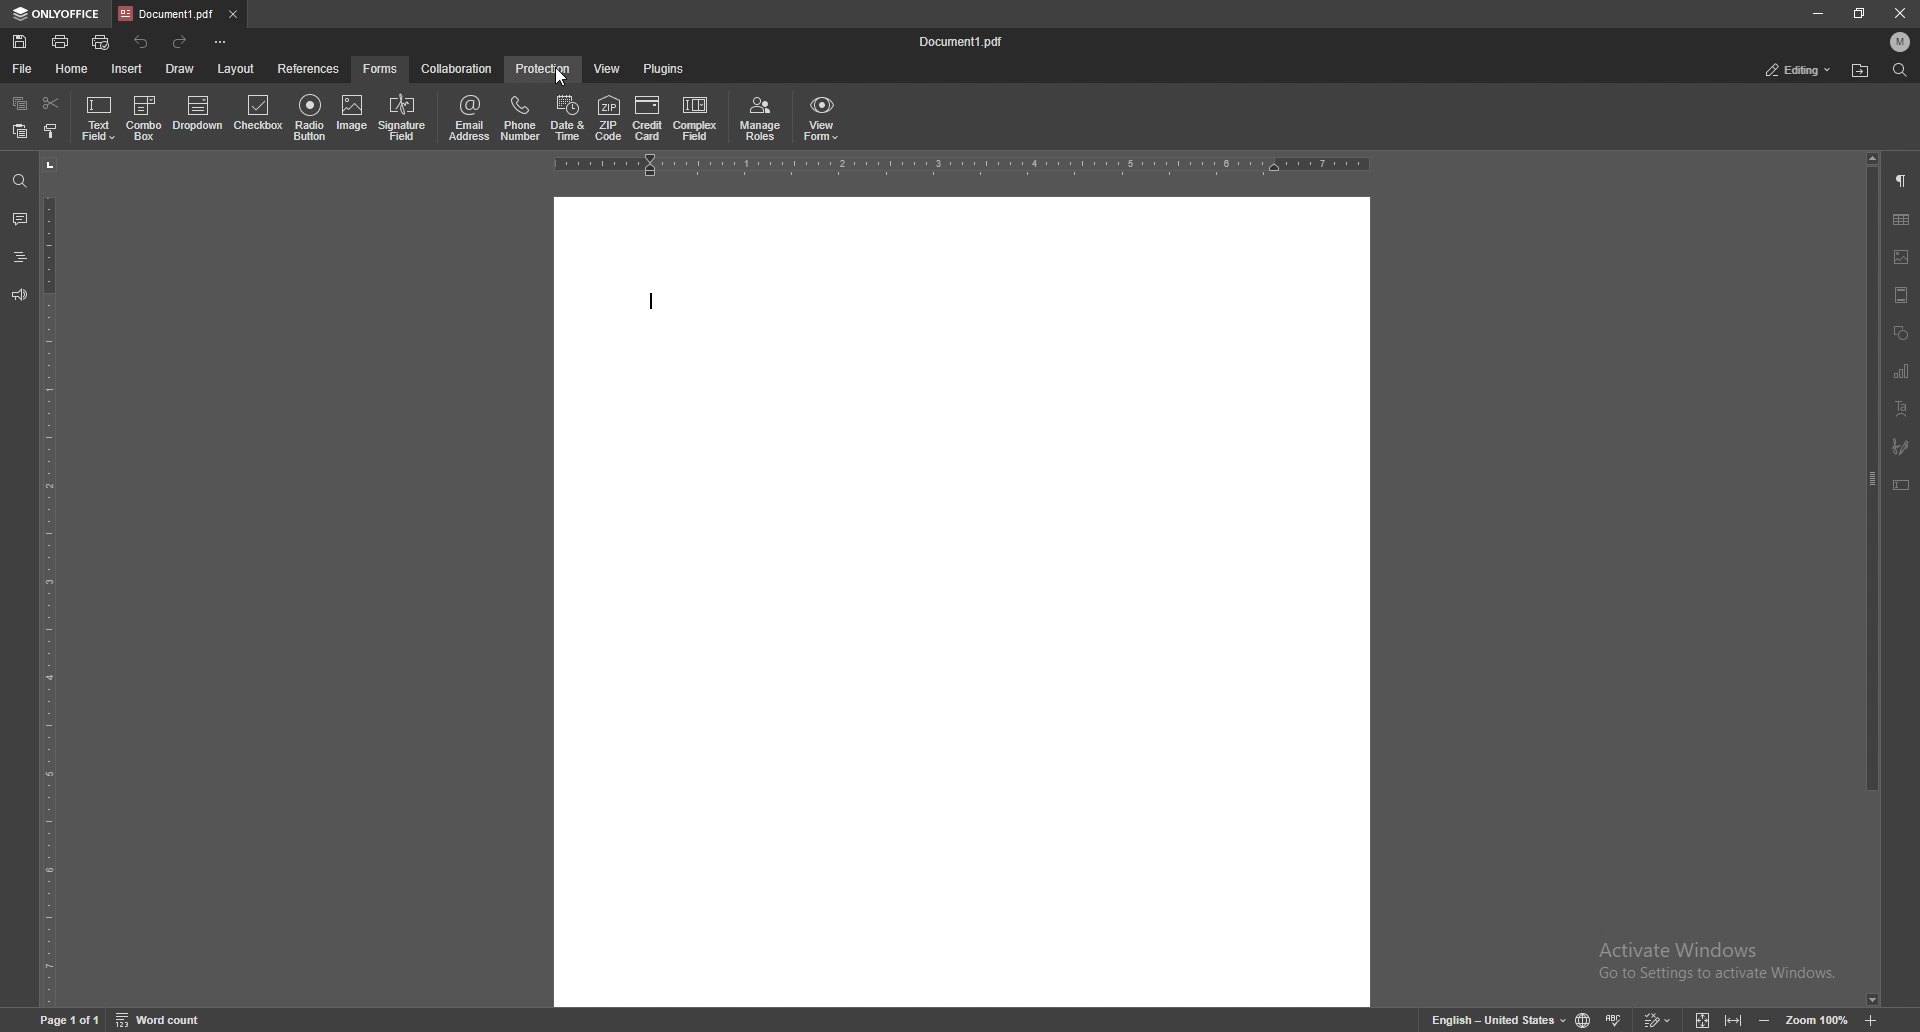 This screenshot has width=1920, height=1032. Describe the element at coordinates (647, 118) in the screenshot. I see `credit card` at that location.